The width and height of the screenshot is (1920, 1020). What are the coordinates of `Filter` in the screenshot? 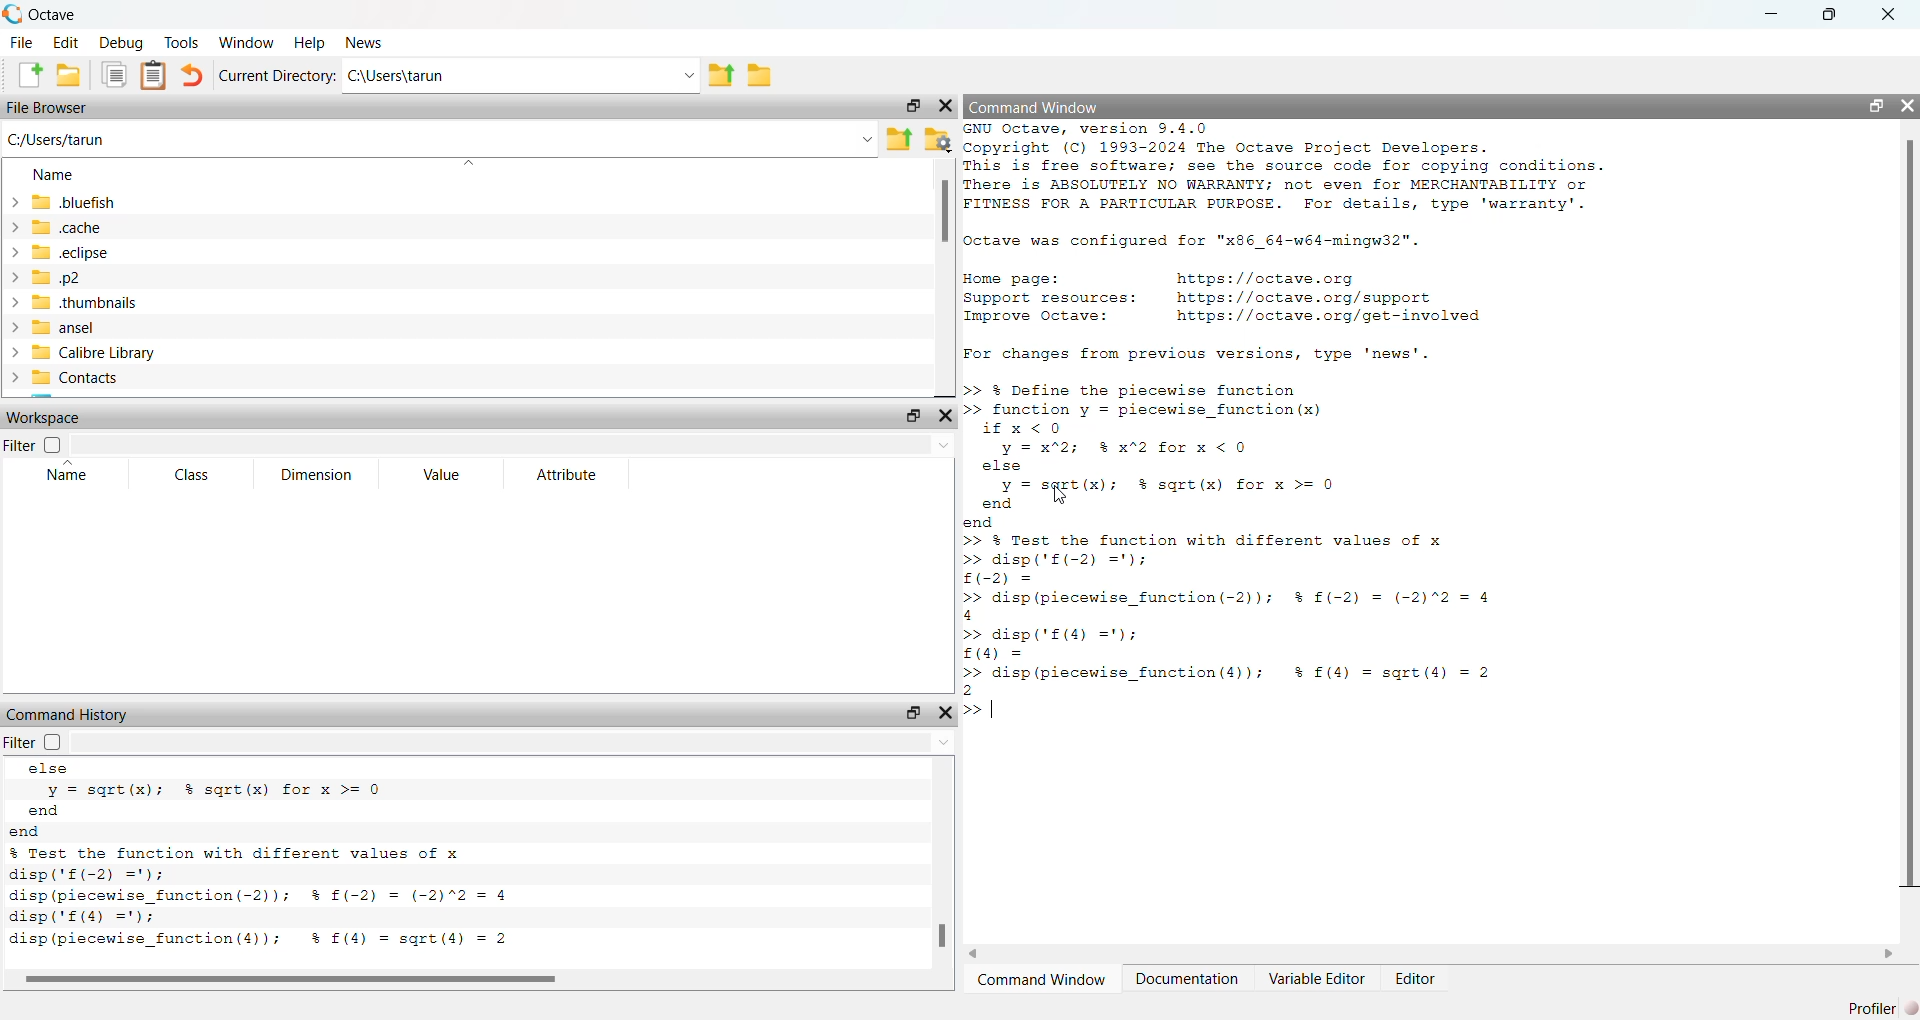 It's located at (53, 742).